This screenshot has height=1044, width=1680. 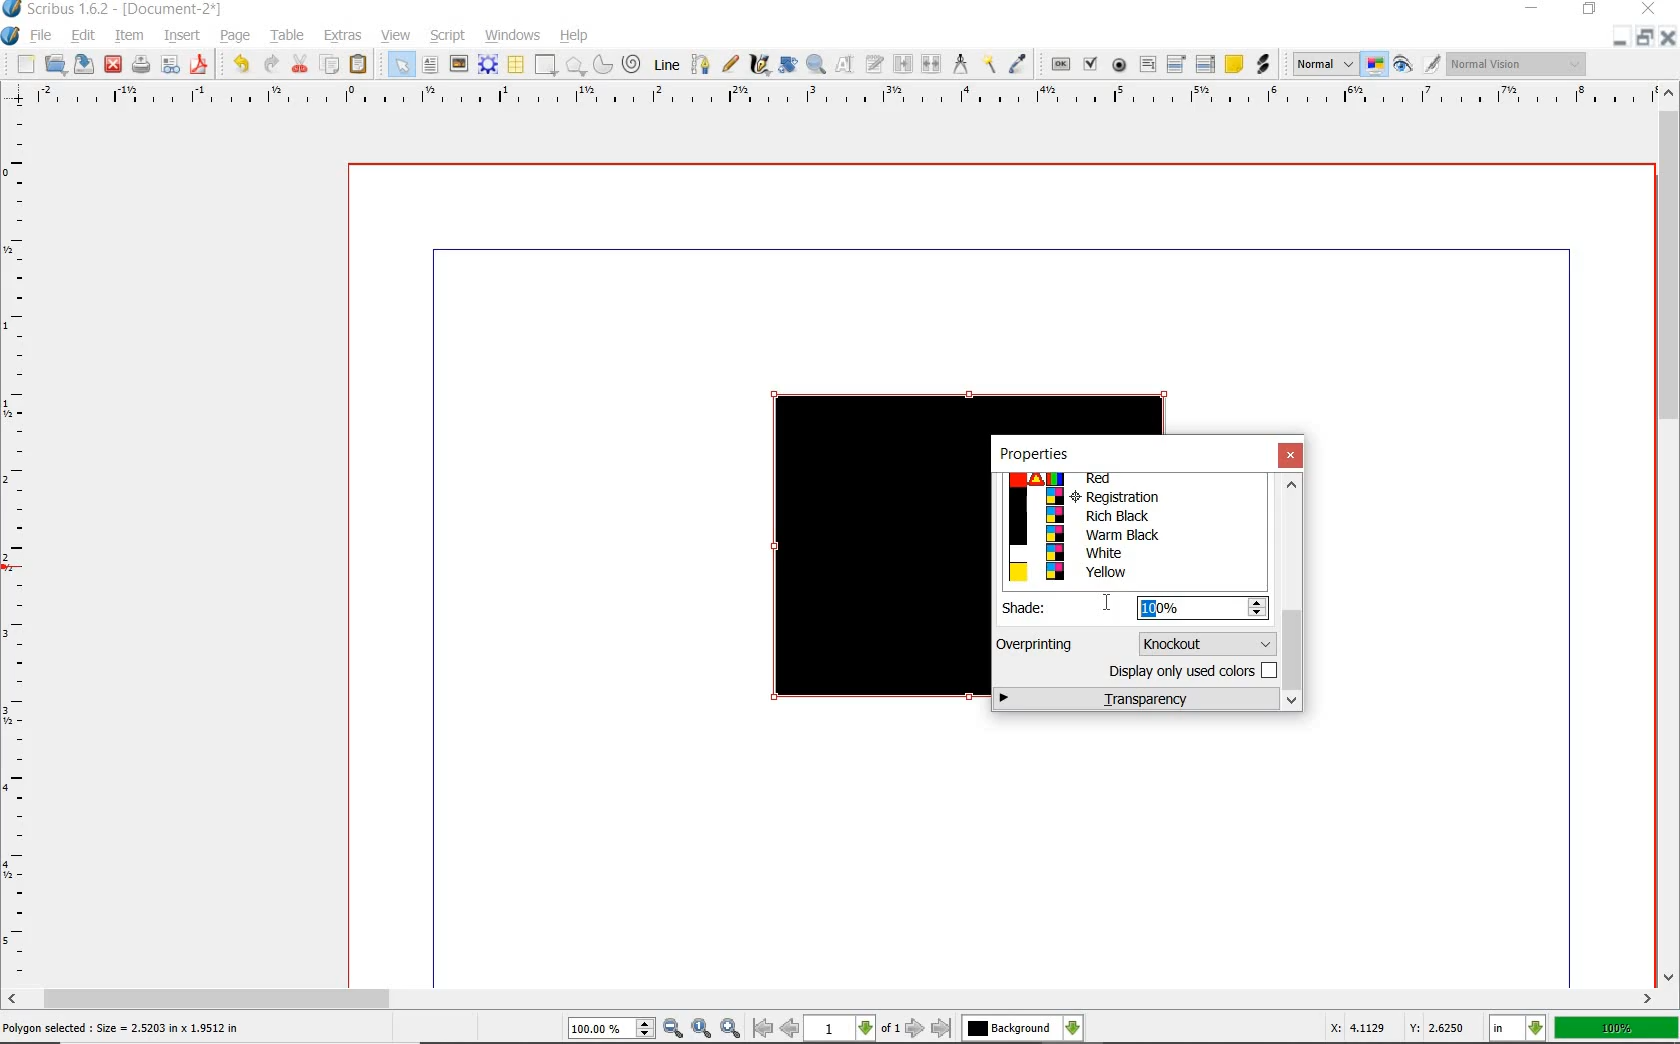 What do you see at coordinates (1023, 1028) in the screenshot?
I see `select the current layer` at bounding box center [1023, 1028].